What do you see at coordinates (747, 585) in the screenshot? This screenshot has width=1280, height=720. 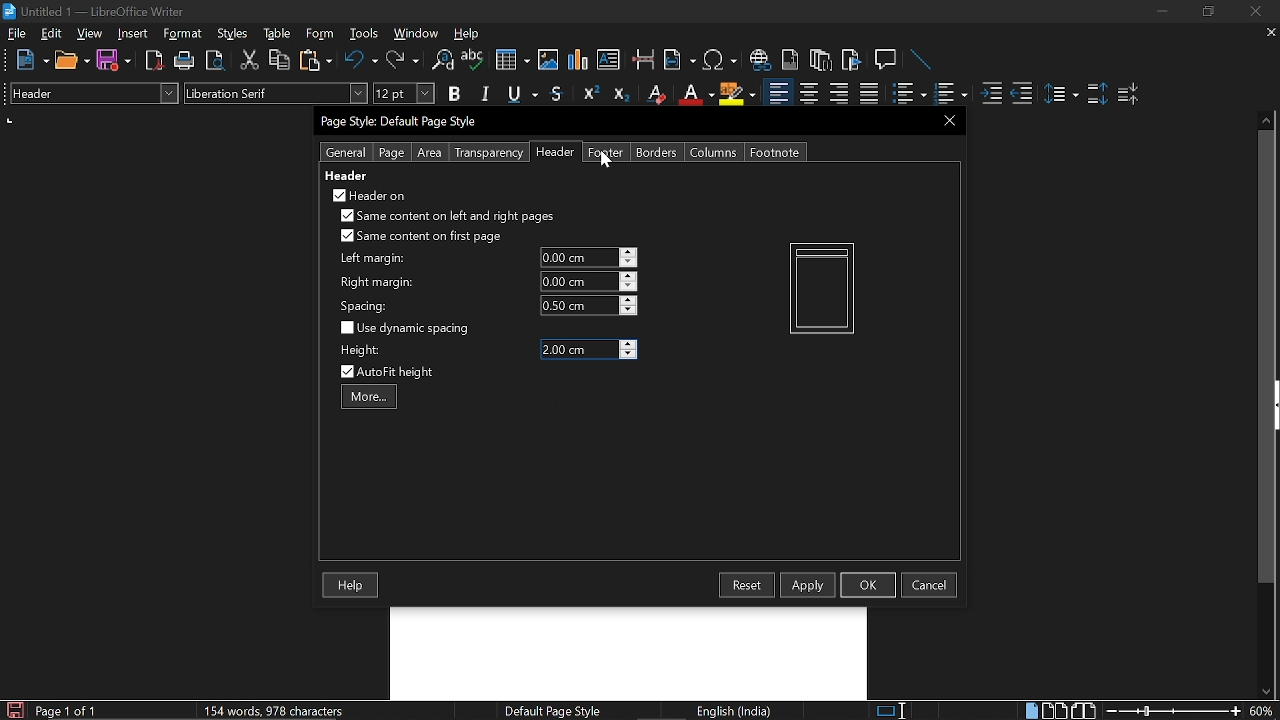 I see `Resest` at bounding box center [747, 585].